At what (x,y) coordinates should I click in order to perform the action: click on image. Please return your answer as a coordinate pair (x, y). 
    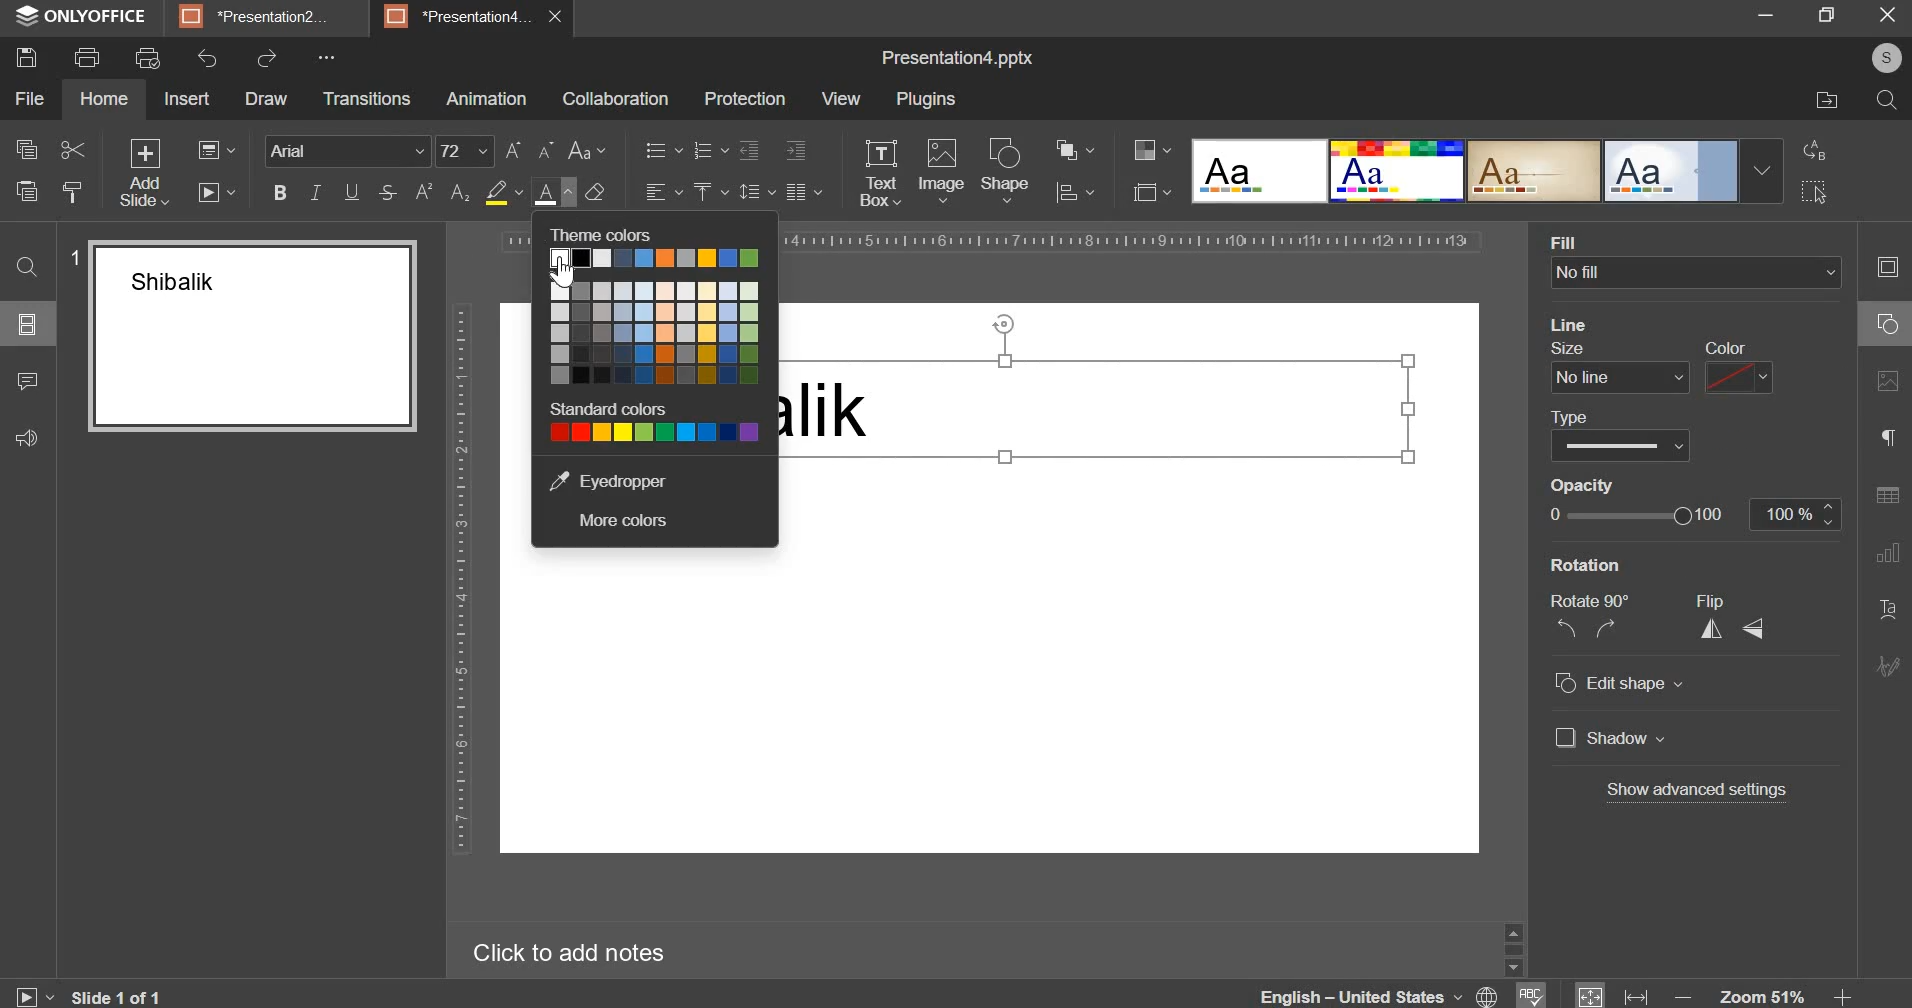
    Looking at the image, I should click on (1887, 391).